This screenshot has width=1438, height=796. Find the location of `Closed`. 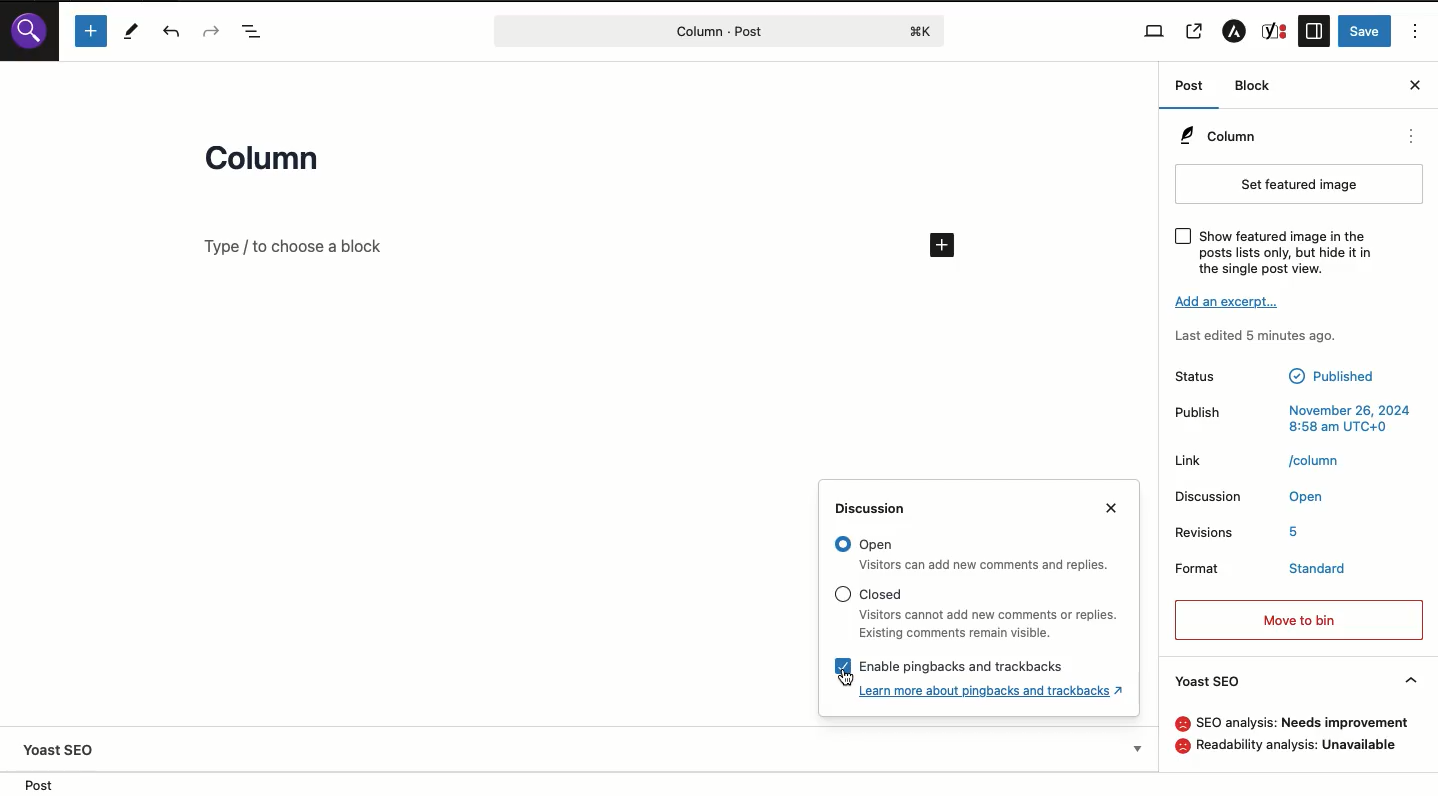

Closed is located at coordinates (989, 624).